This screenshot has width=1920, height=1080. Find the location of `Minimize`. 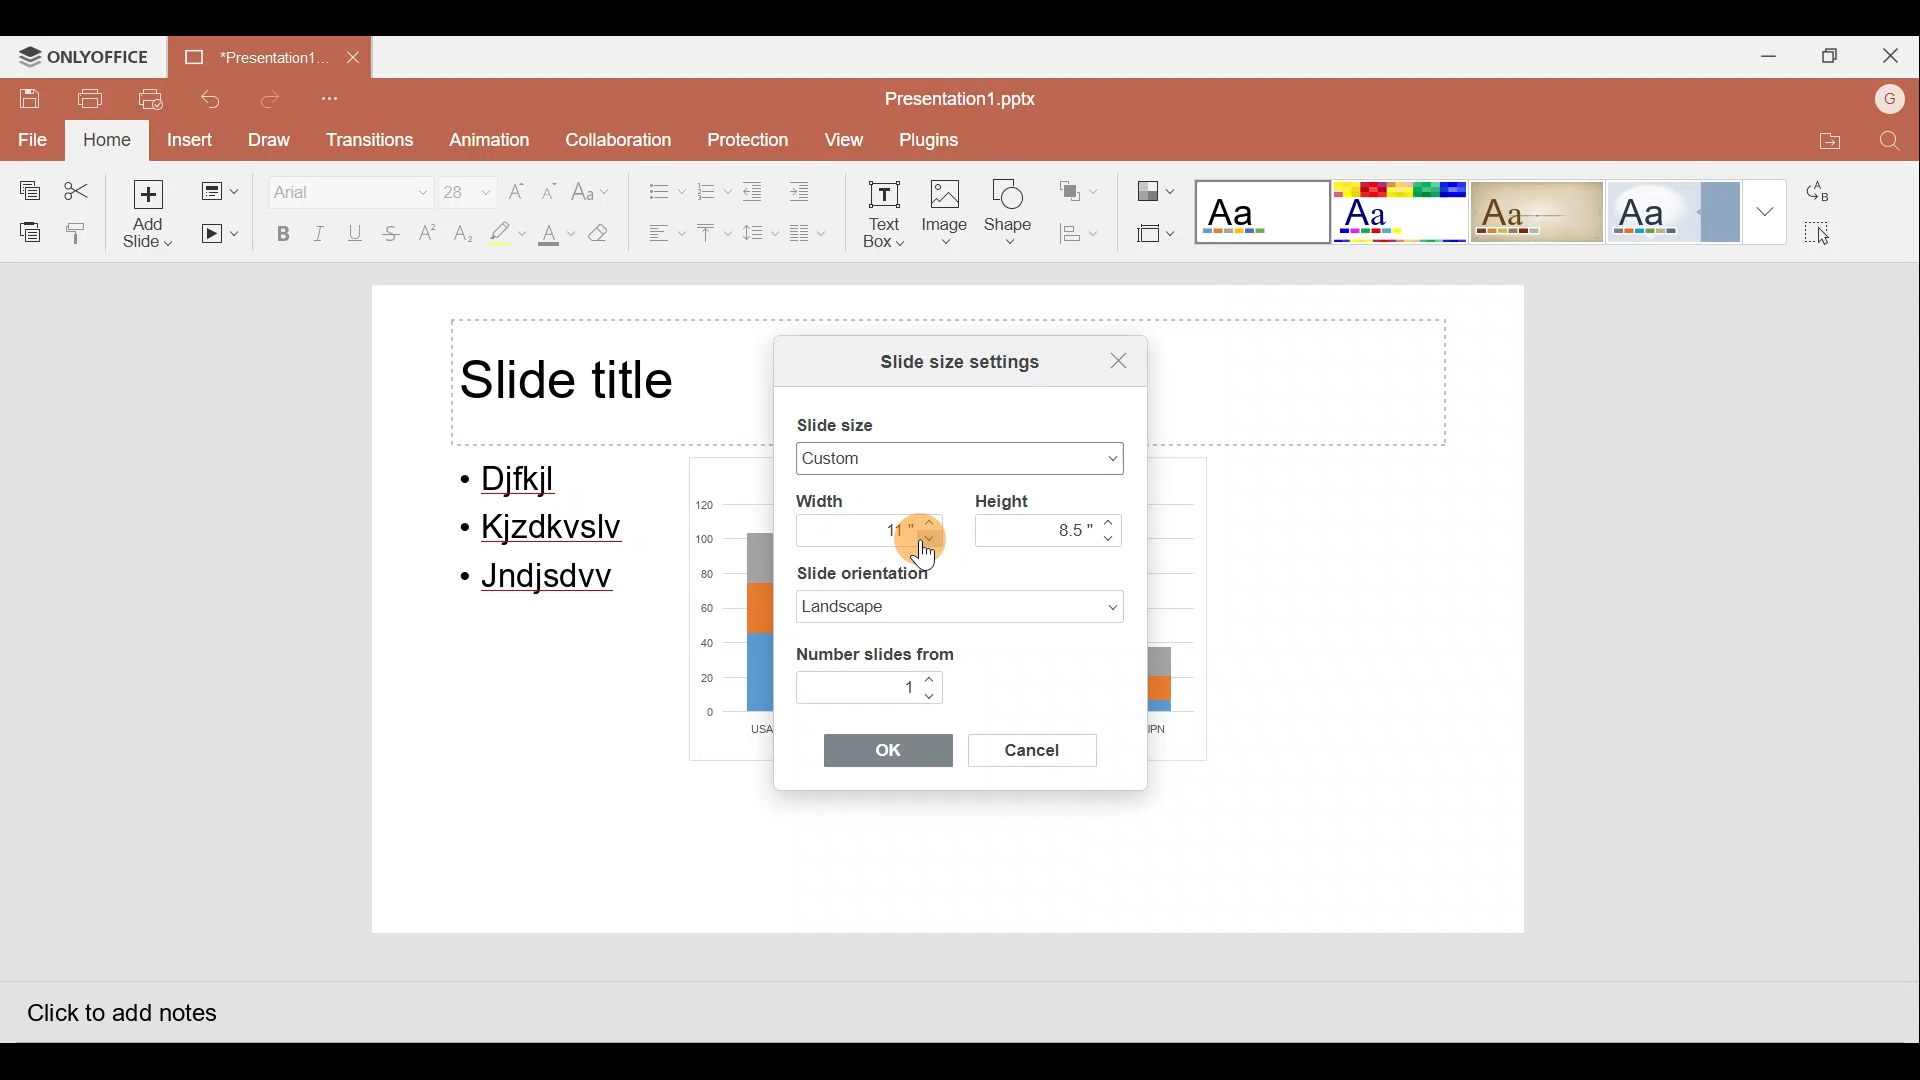

Minimize is located at coordinates (1759, 58).